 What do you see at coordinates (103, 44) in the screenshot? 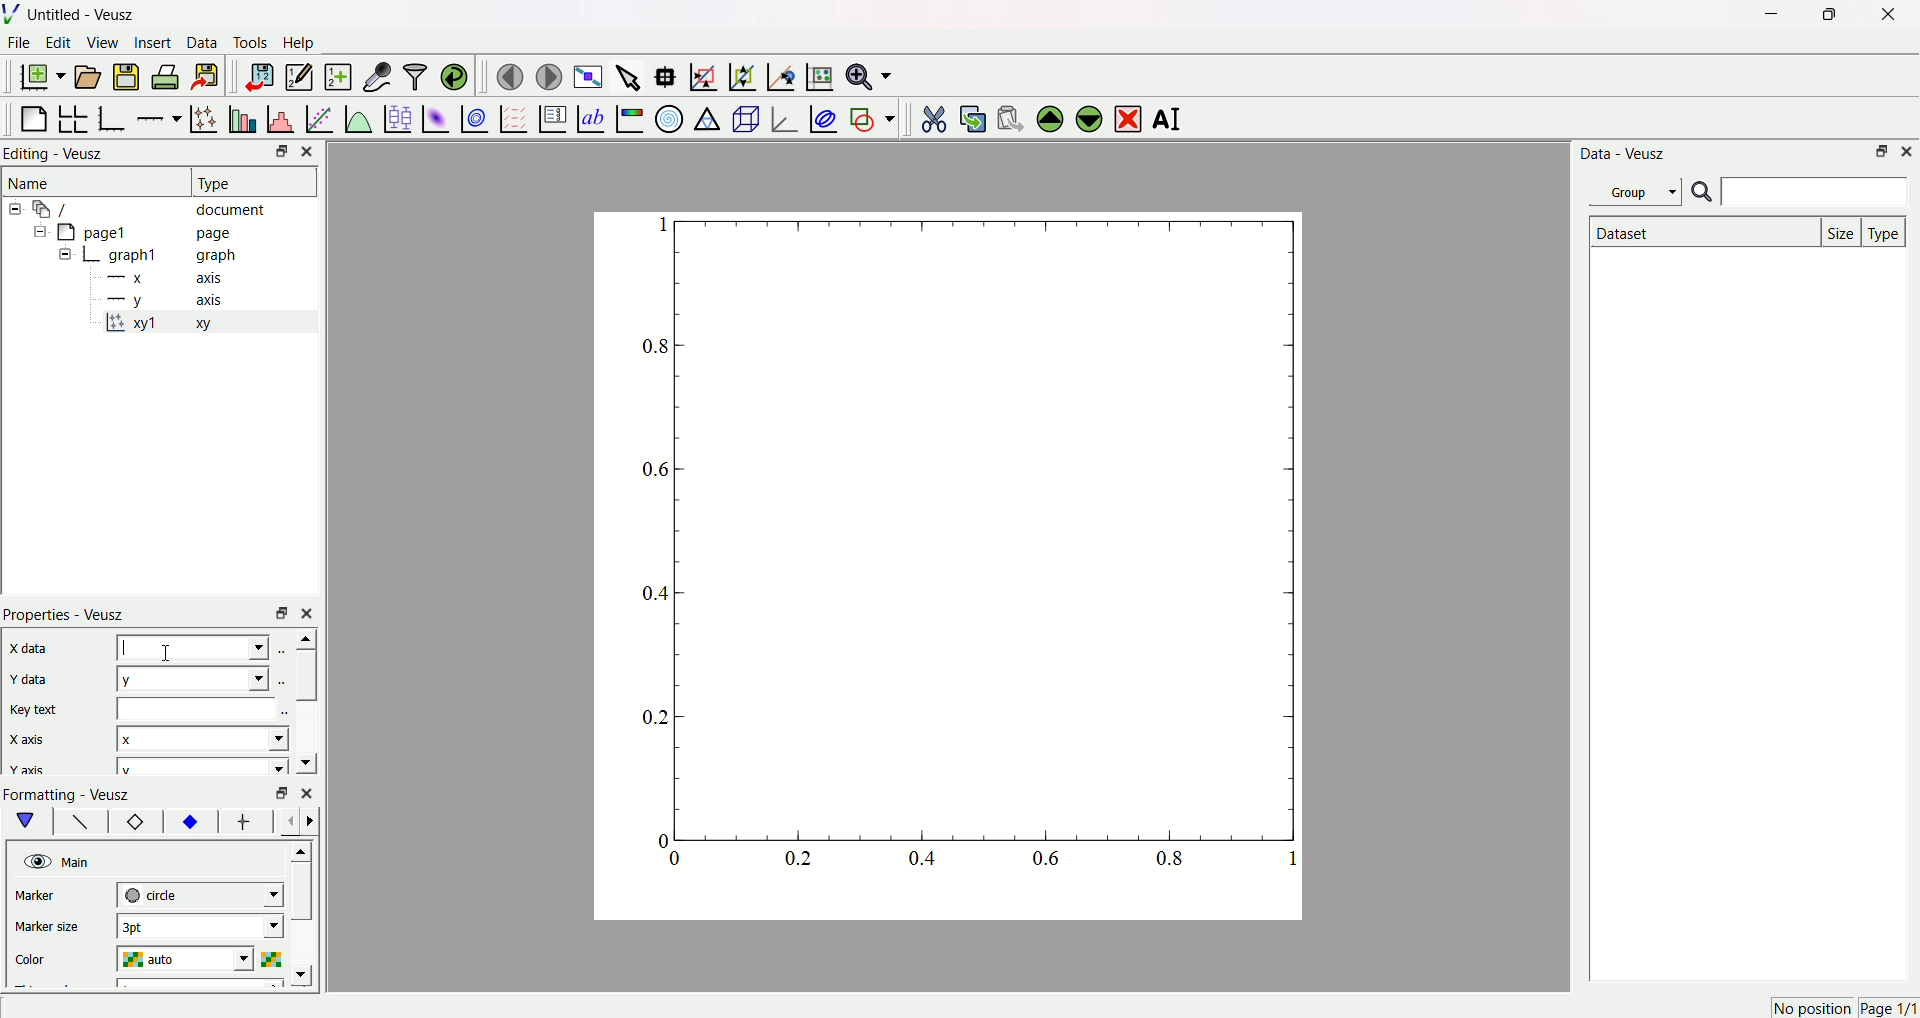
I see `View` at bounding box center [103, 44].